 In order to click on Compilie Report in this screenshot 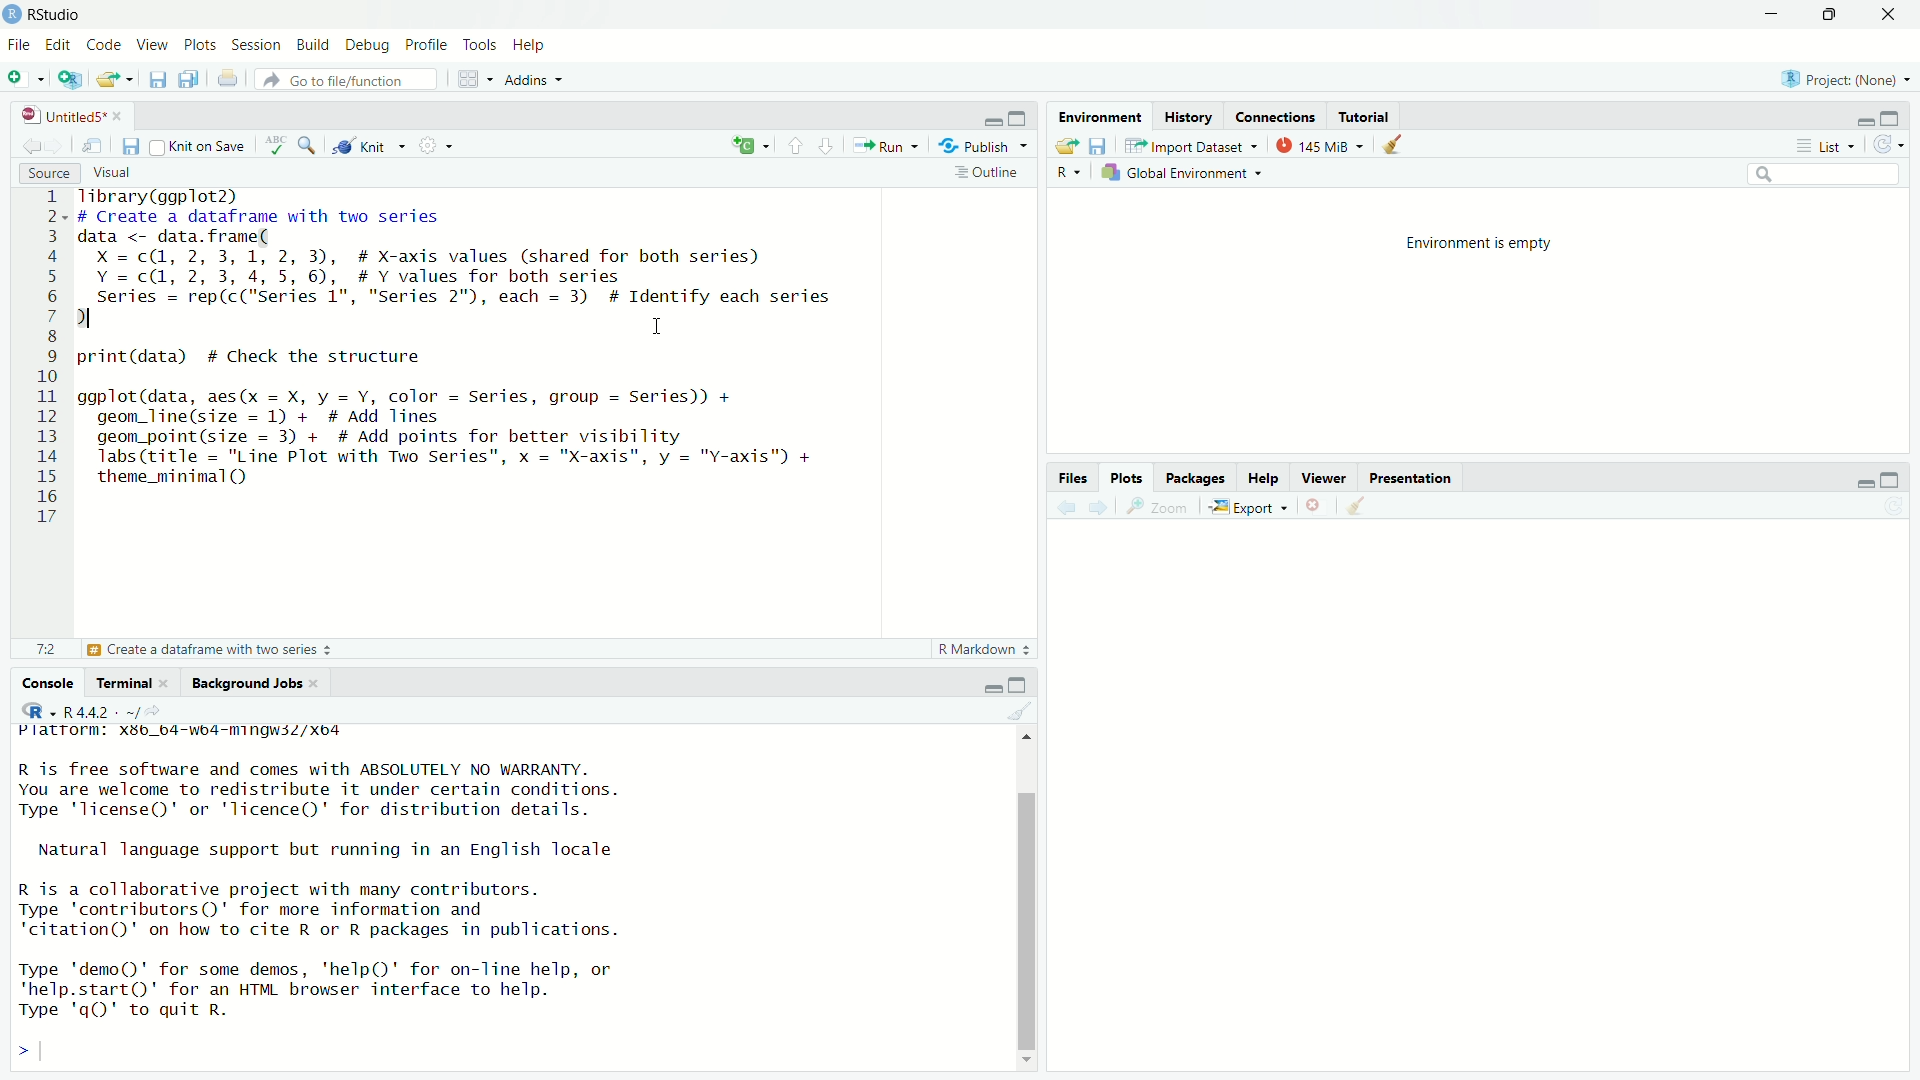, I will do `click(438, 146)`.